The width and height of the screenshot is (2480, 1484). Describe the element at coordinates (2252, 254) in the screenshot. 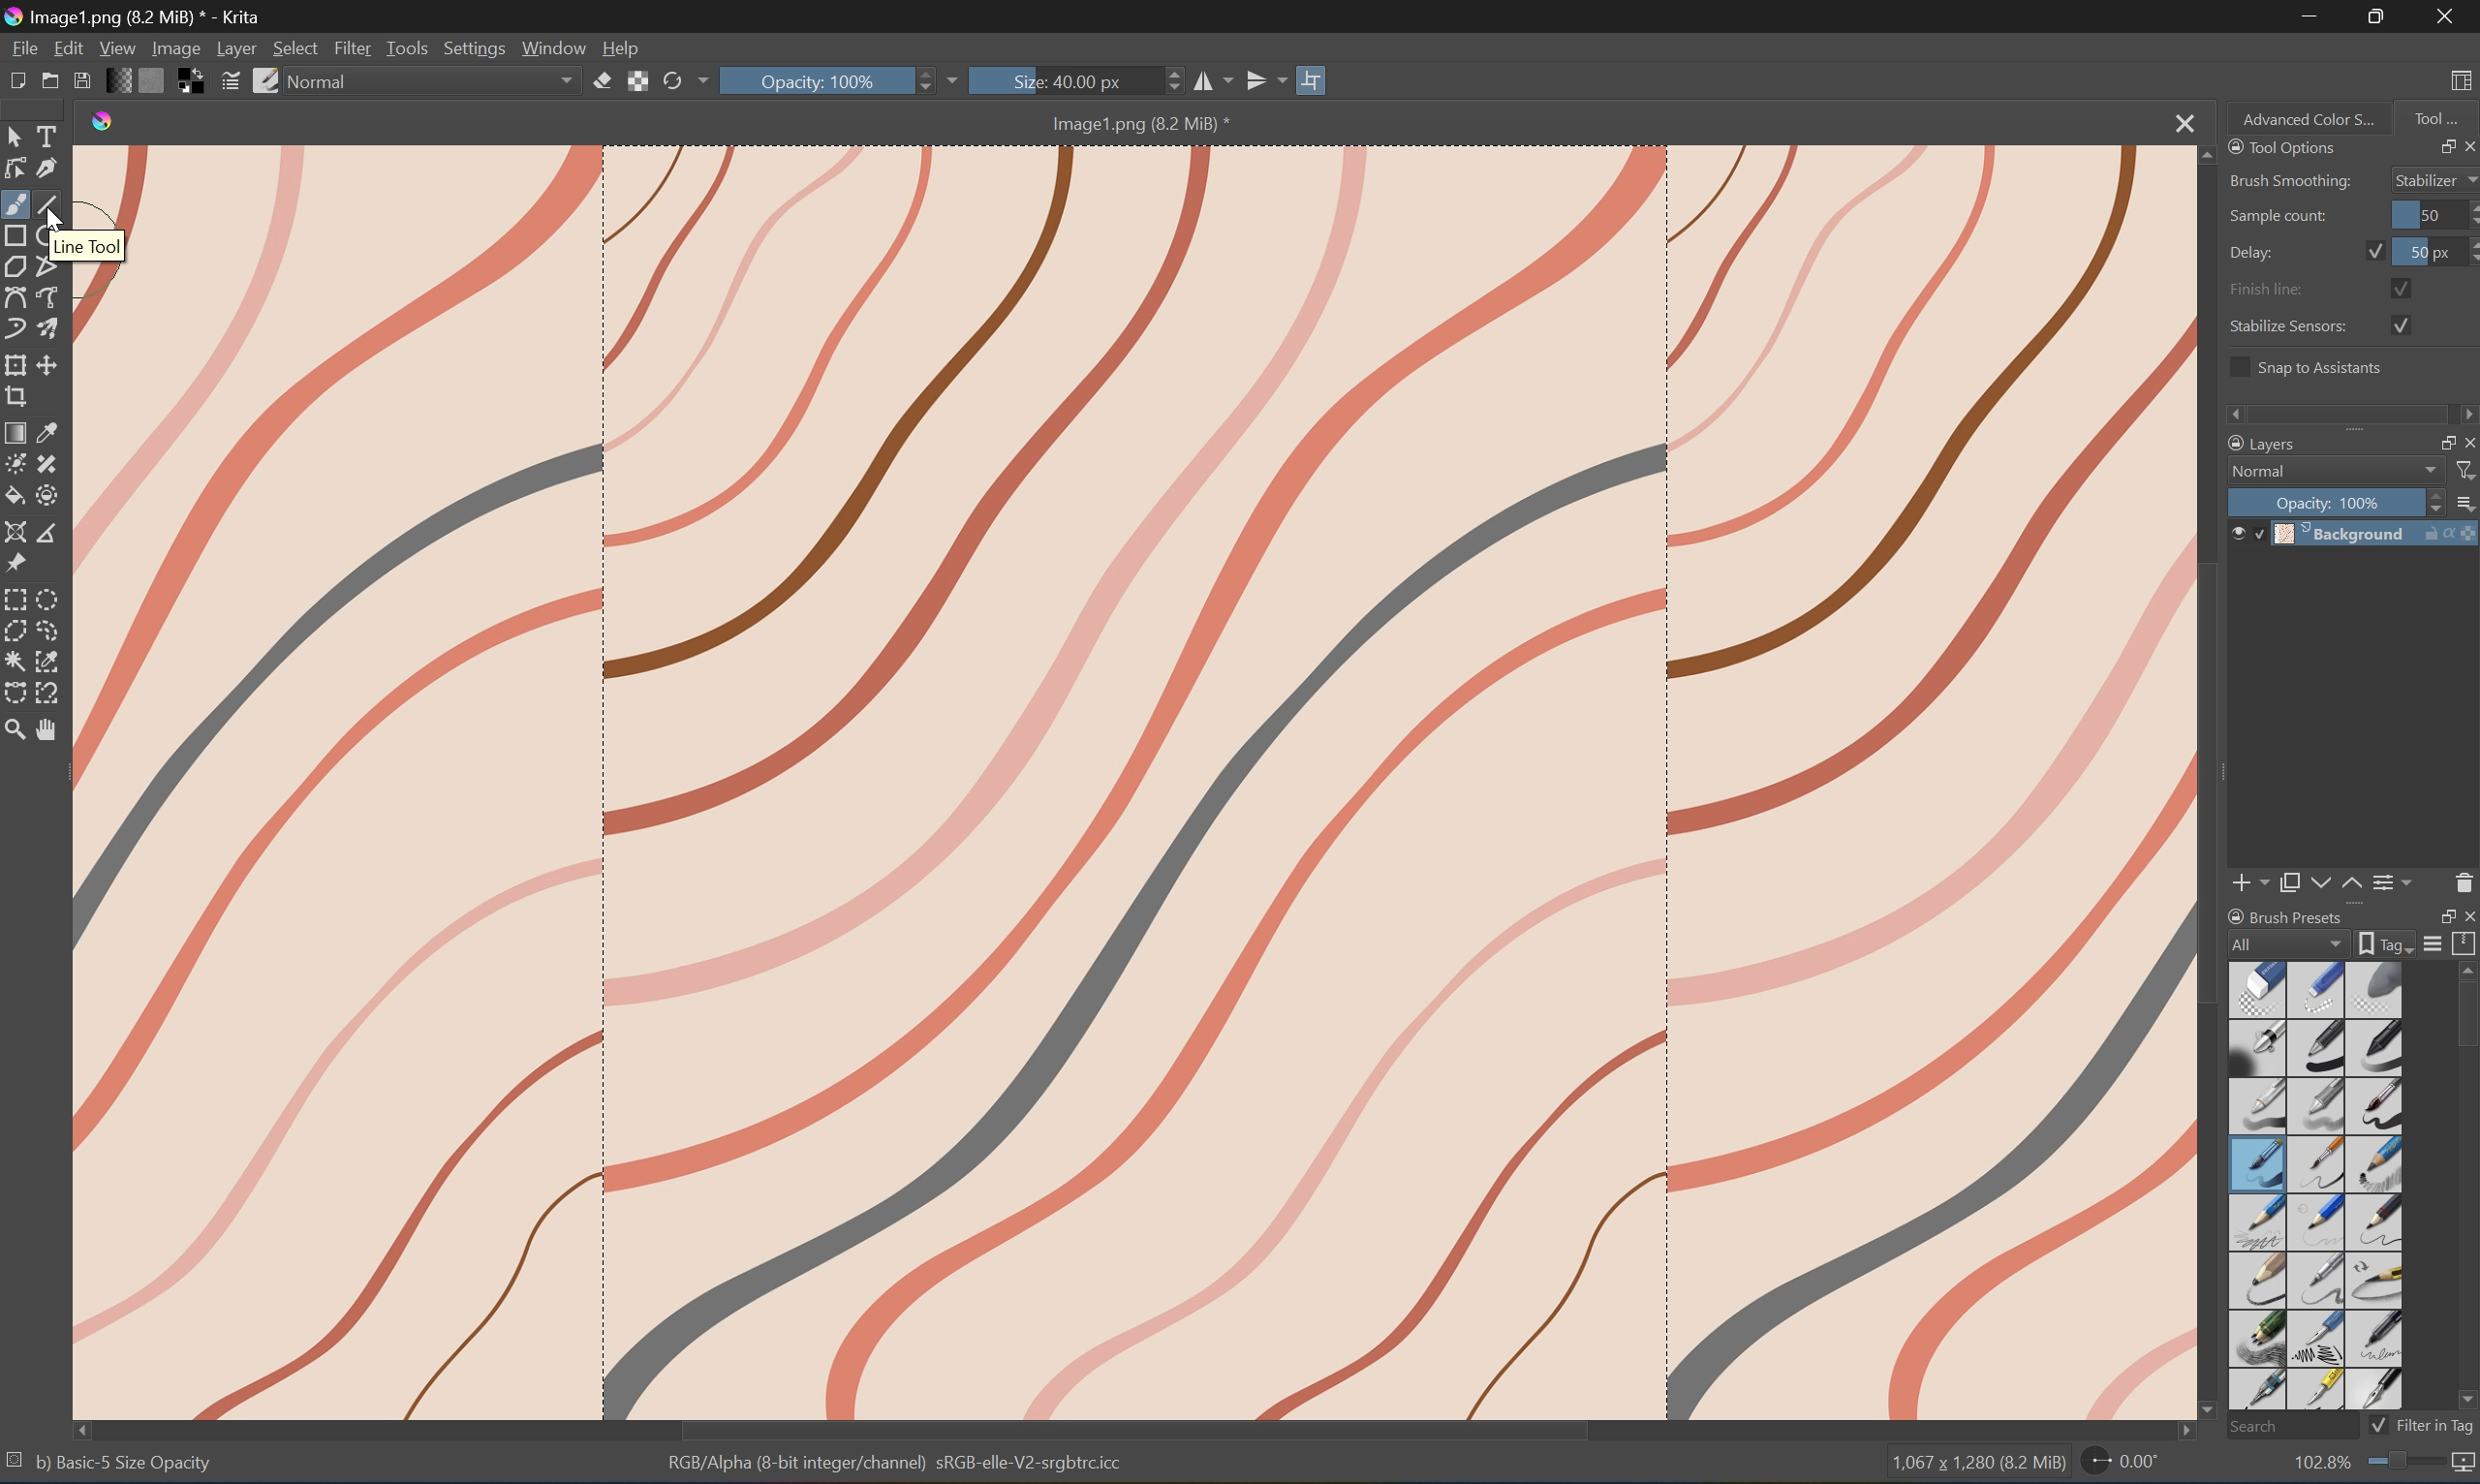

I see `Delay:` at that location.